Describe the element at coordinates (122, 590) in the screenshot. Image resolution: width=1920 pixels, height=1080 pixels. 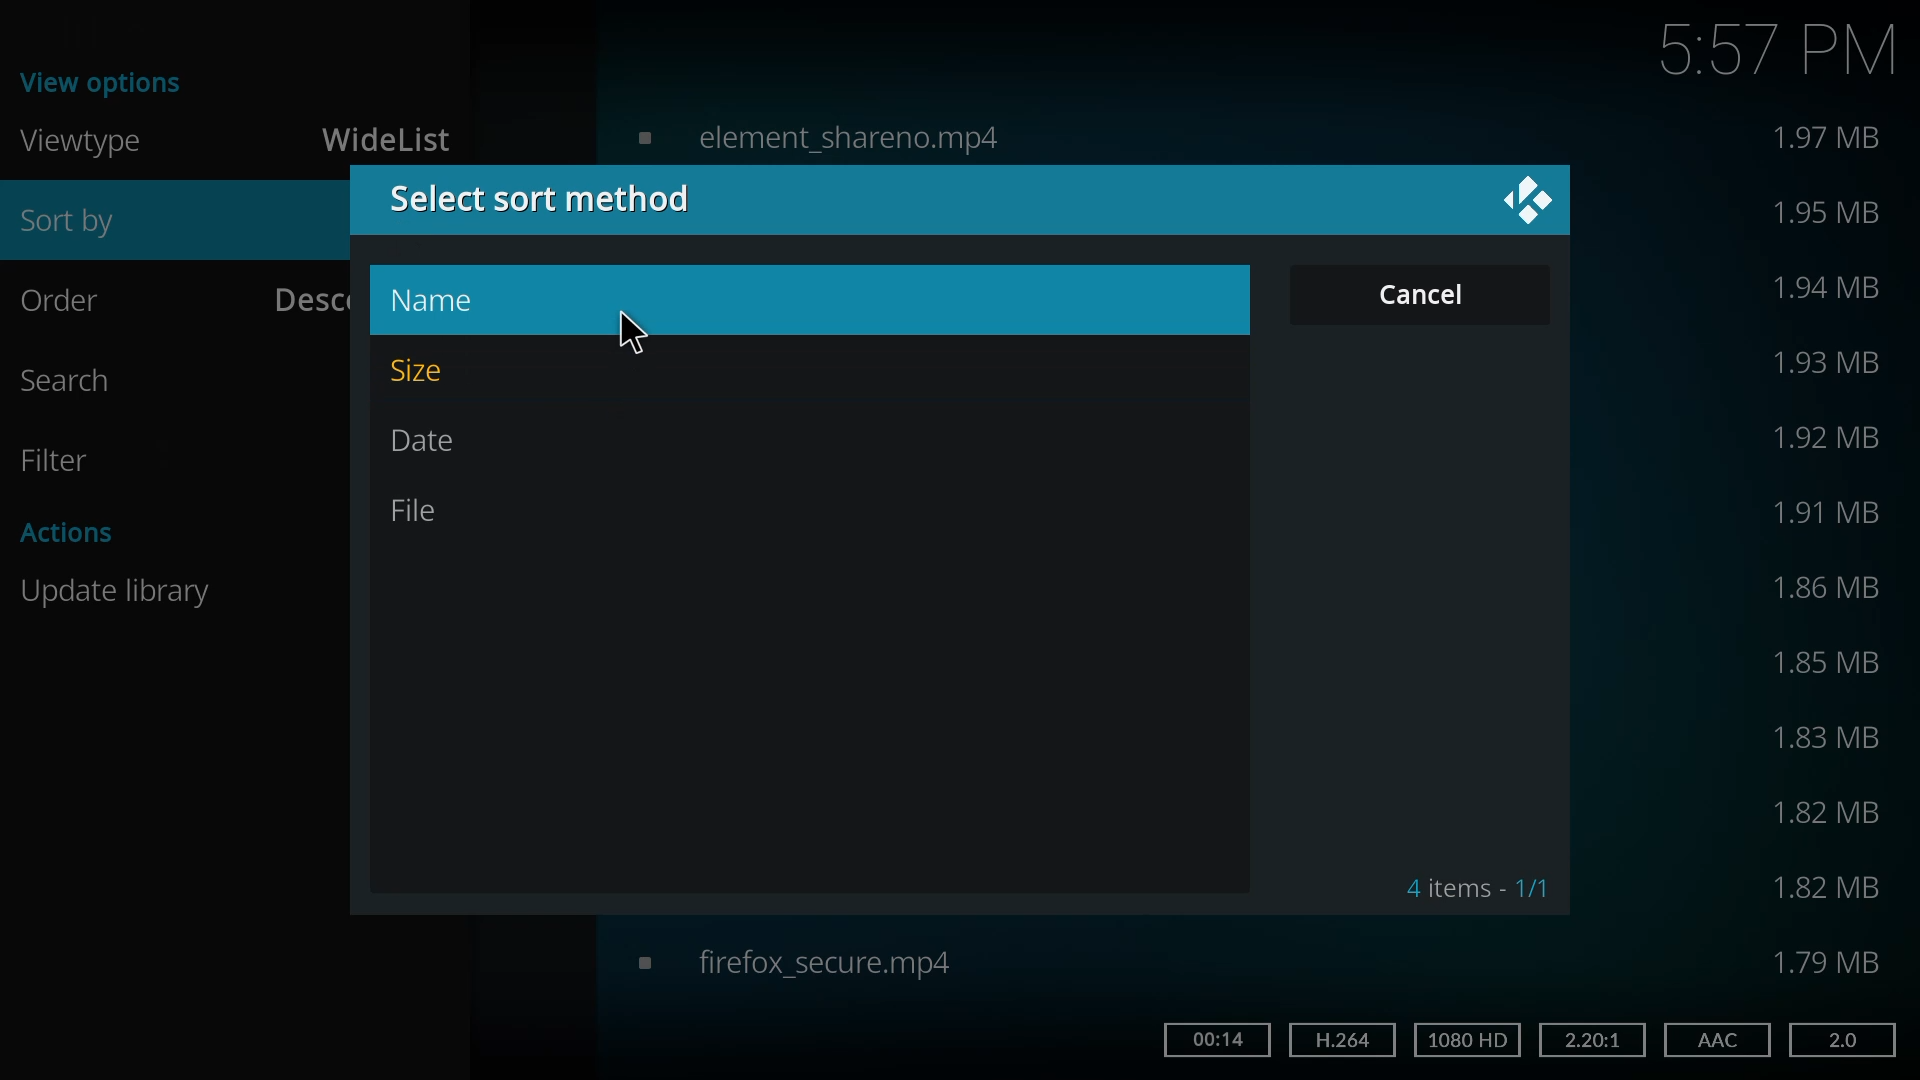
I see `update library` at that location.